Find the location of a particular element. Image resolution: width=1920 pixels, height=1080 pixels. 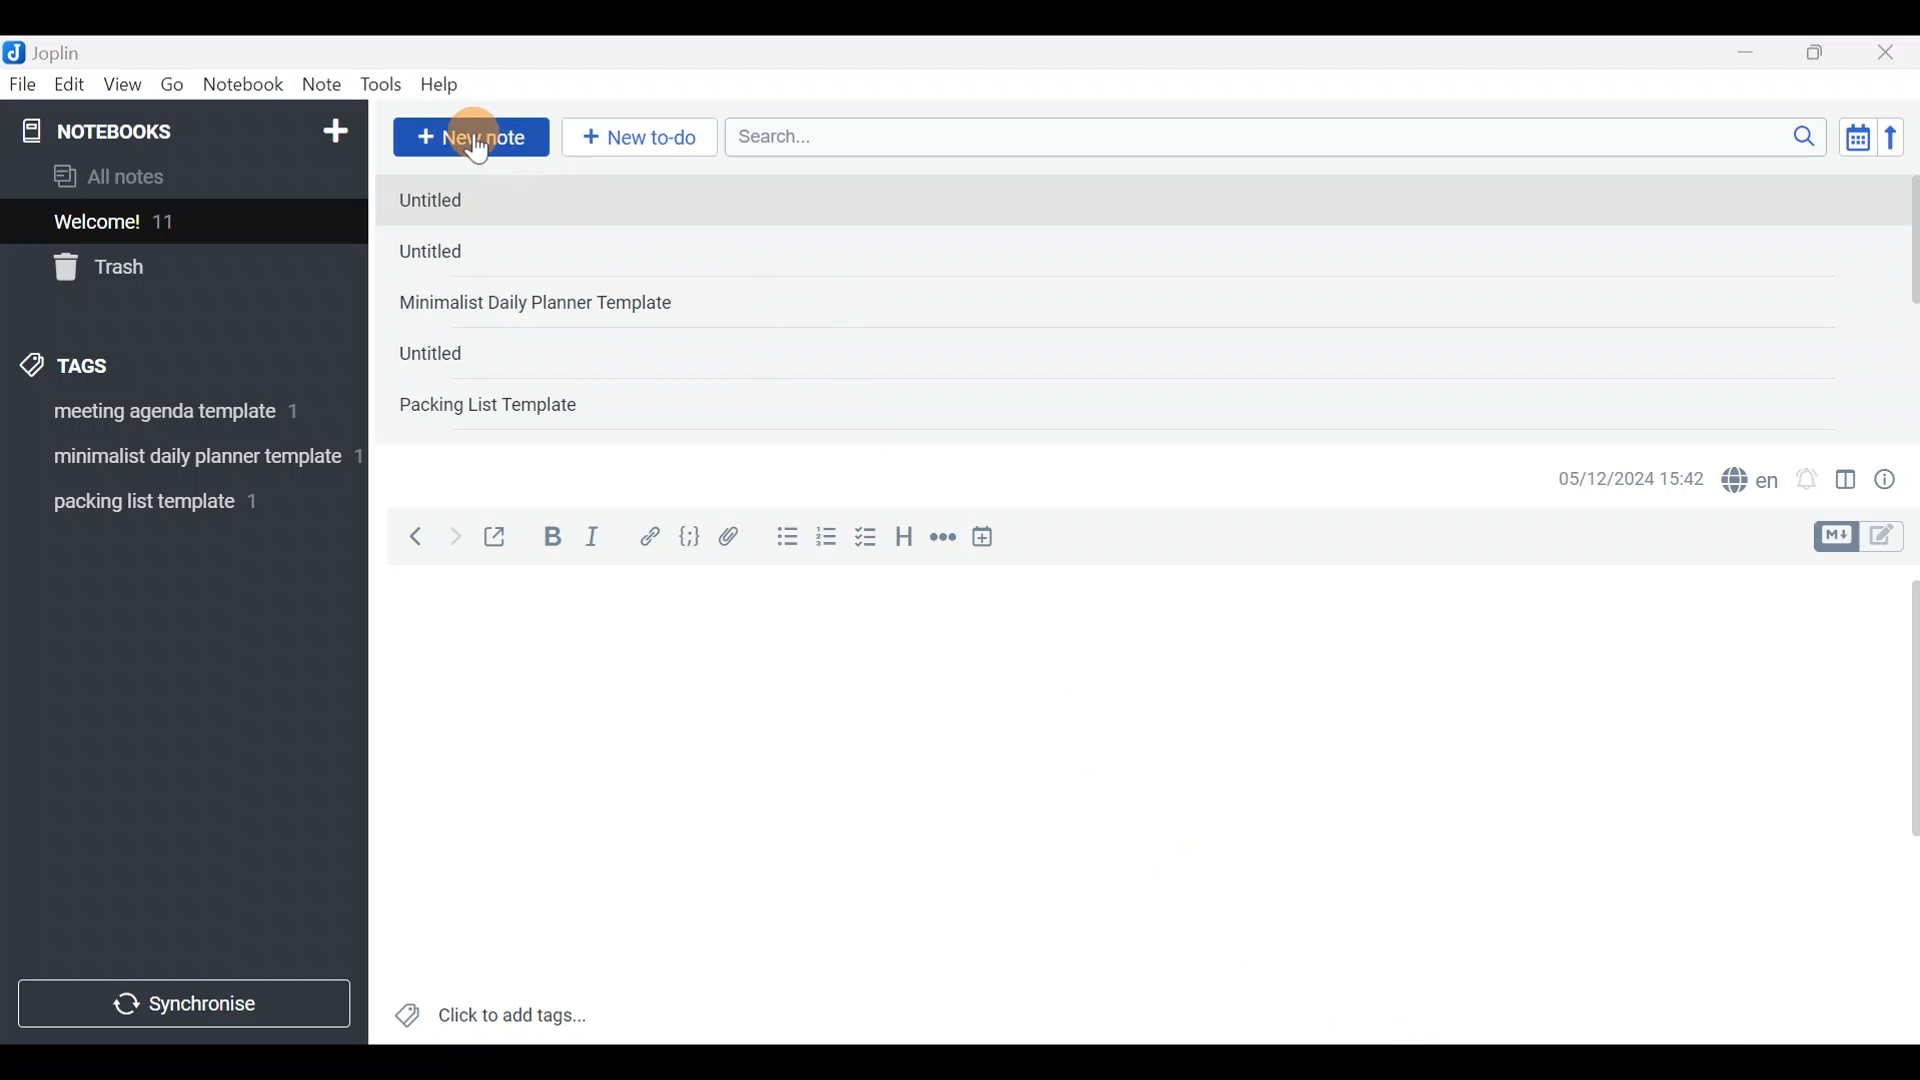

Tag 3 is located at coordinates (177, 501).